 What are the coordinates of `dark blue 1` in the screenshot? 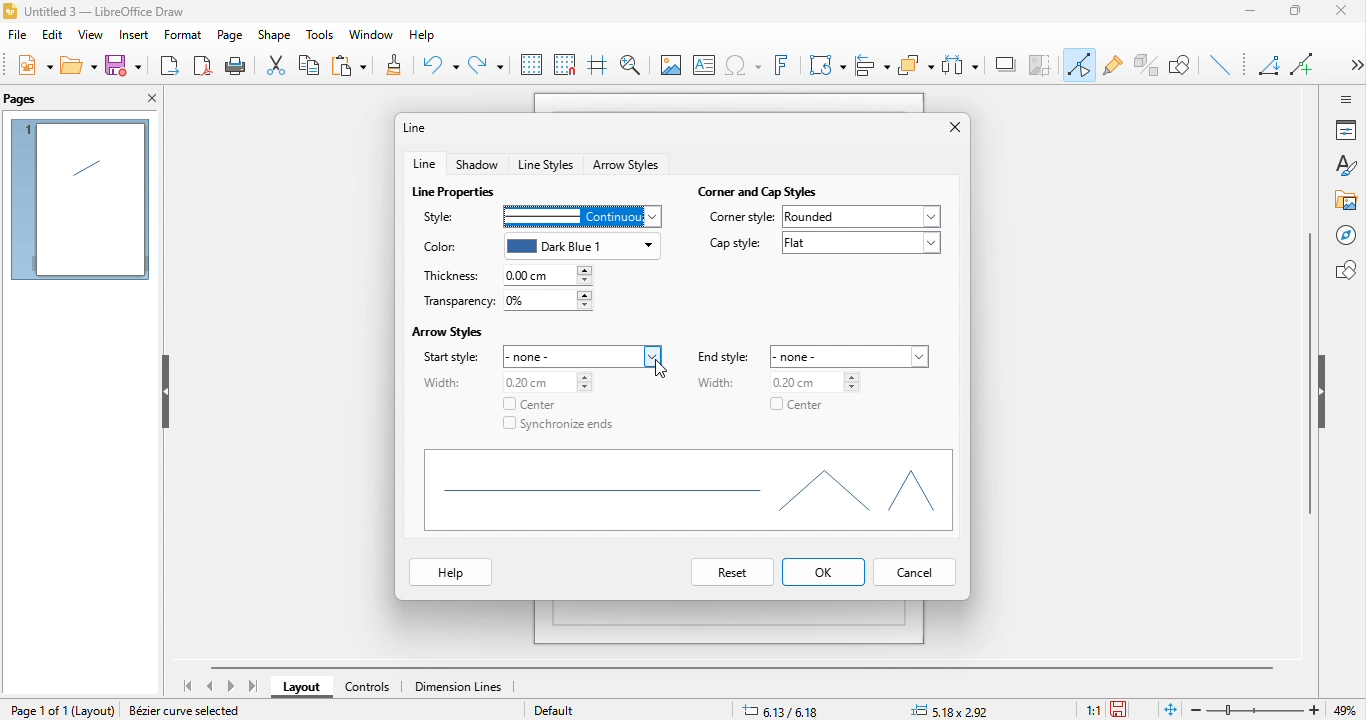 It's located at (584, 246).